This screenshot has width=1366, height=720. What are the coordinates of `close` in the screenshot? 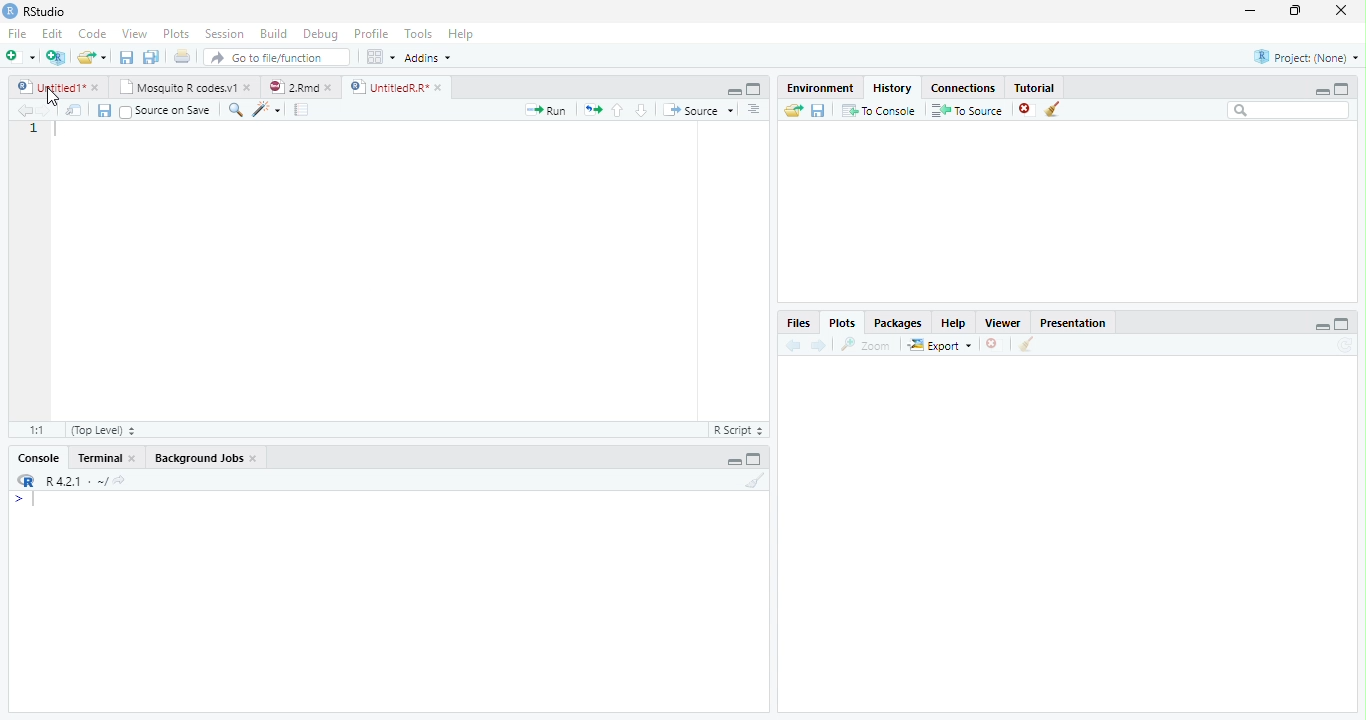 It's located at (440, 87).